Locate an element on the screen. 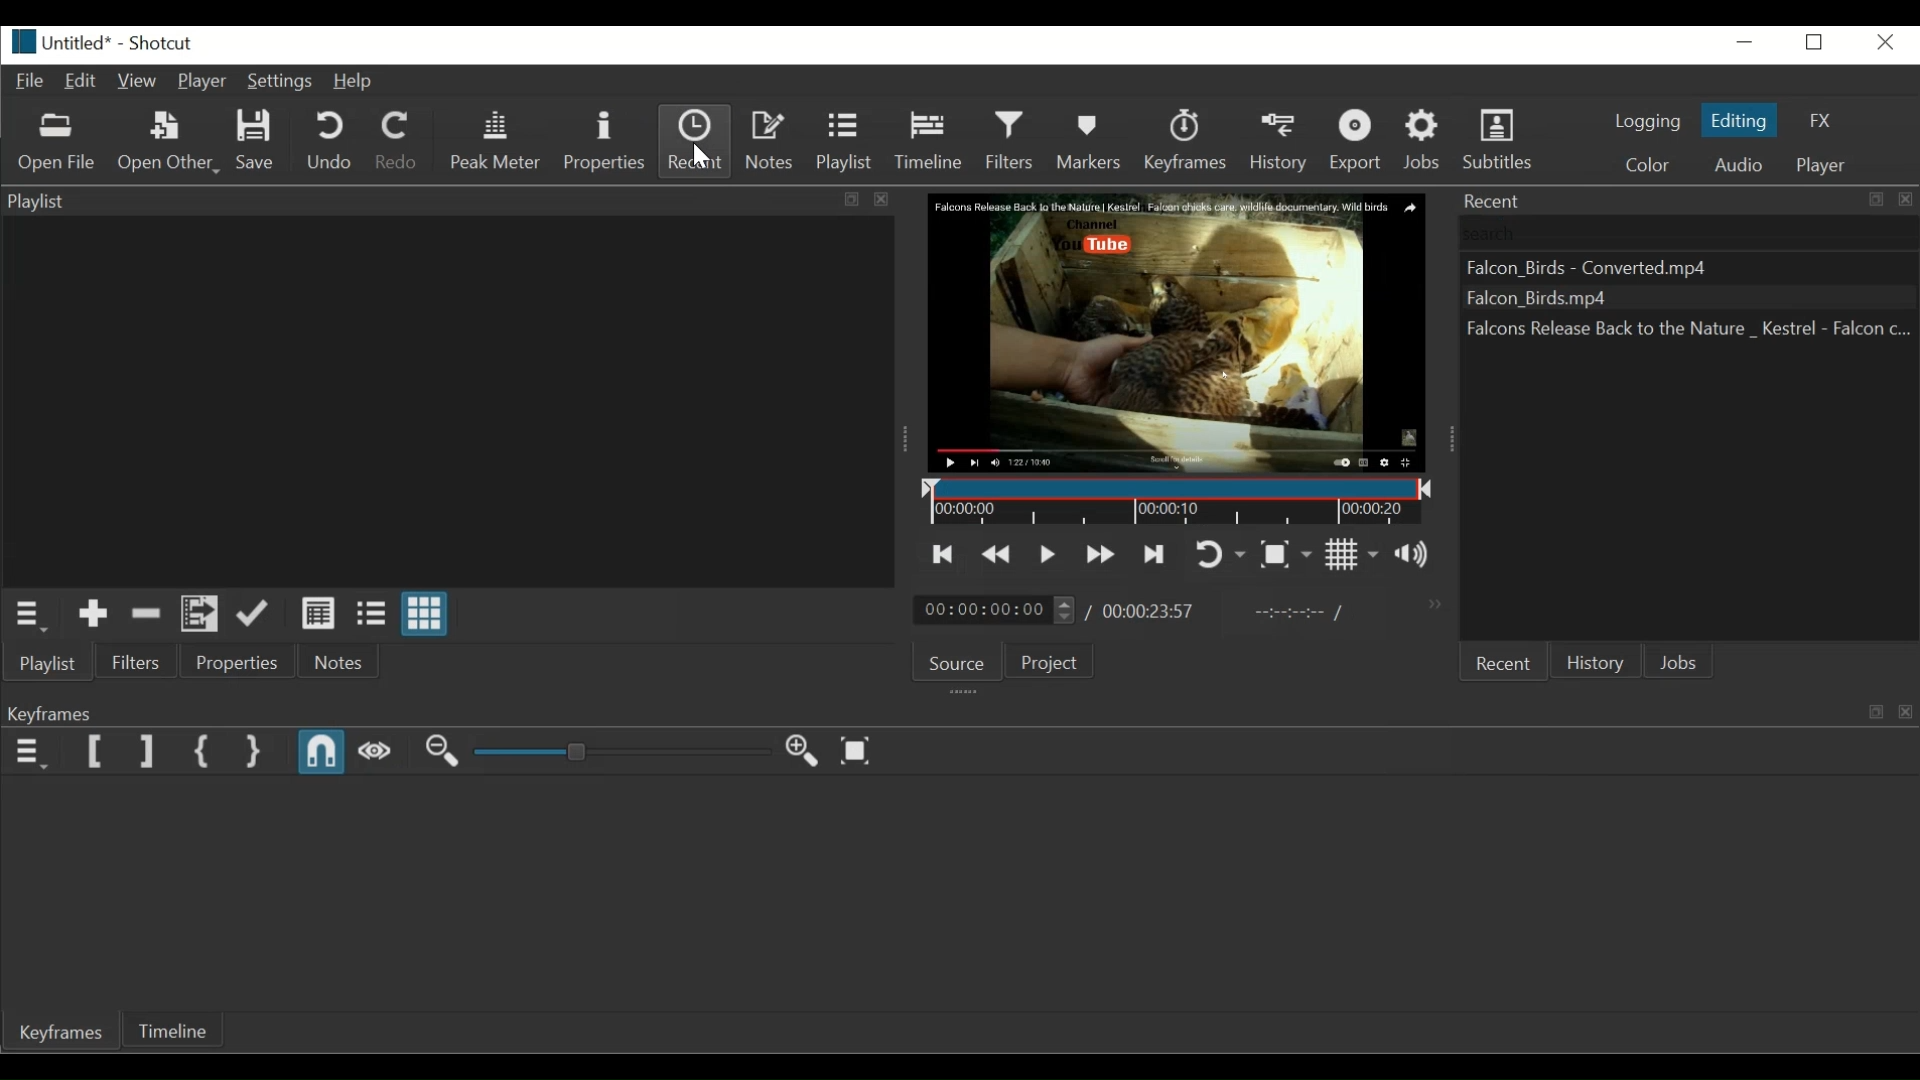  Export is located at coordinates (1358, 140).